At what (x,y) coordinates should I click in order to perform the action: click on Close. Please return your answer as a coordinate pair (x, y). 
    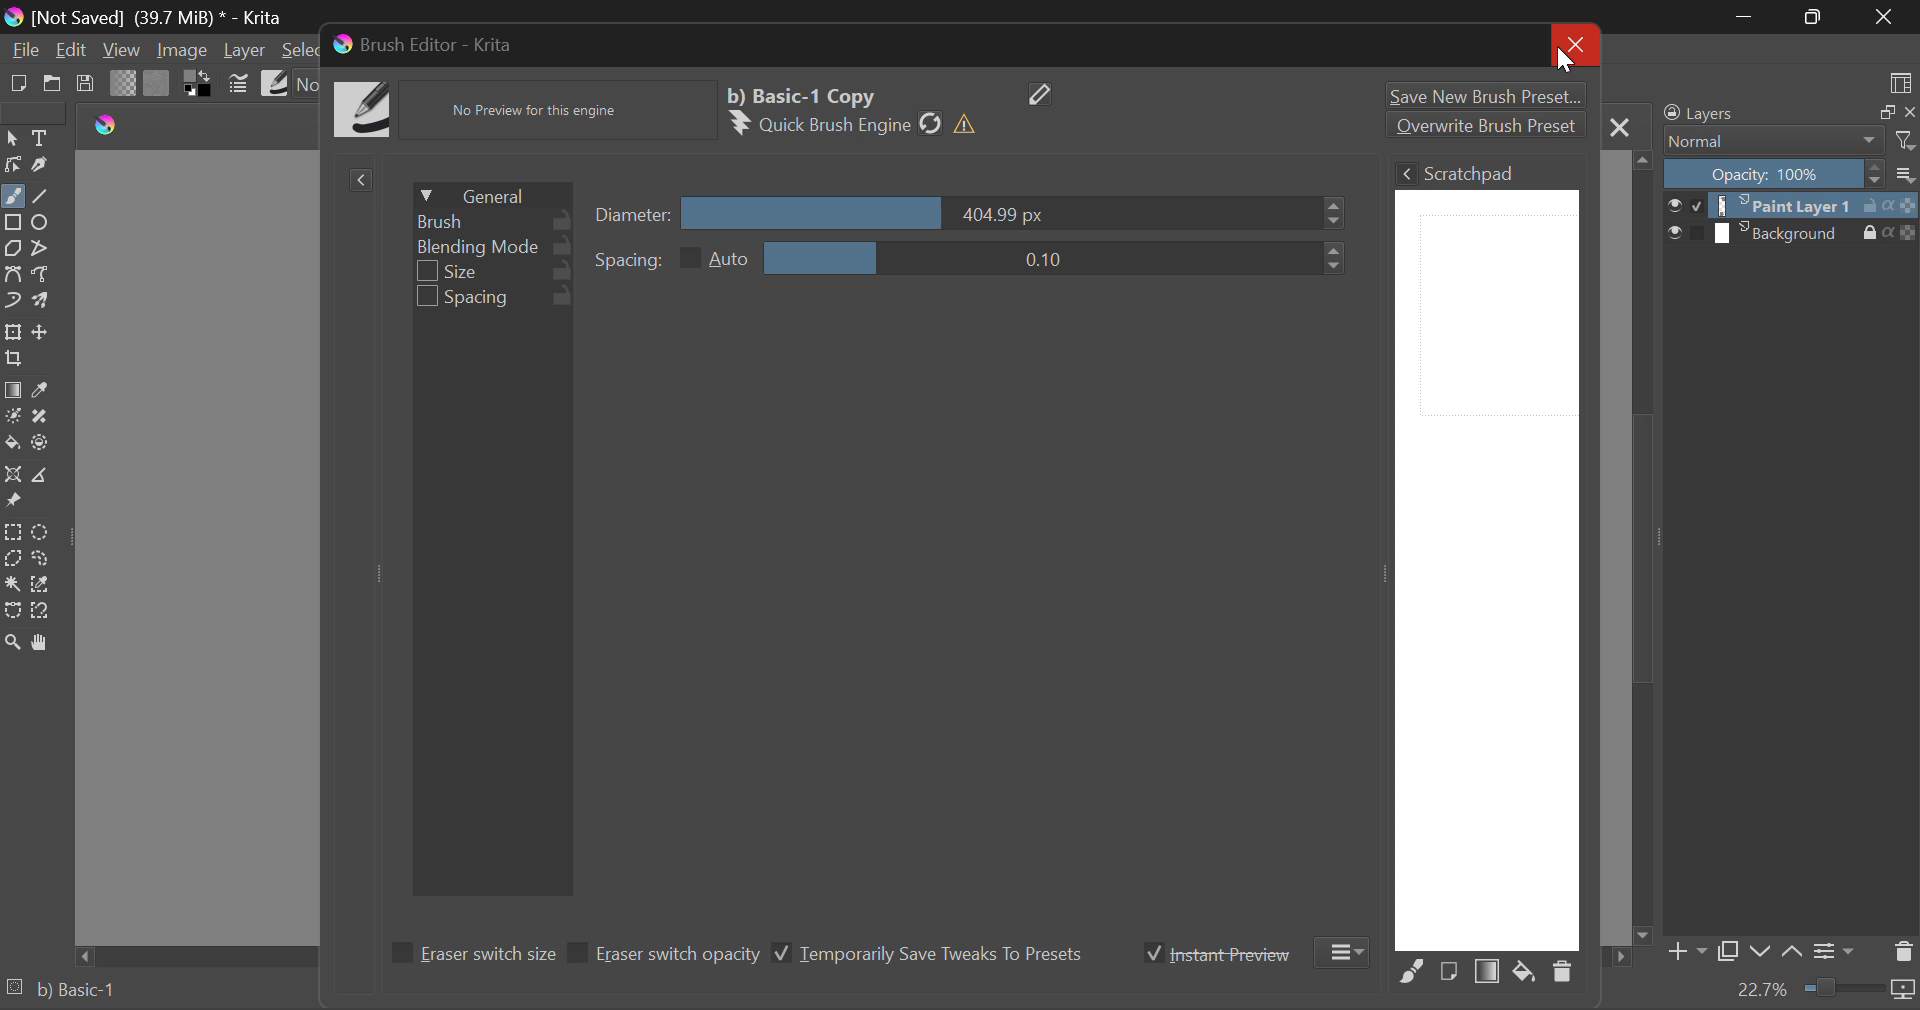
    Looking at the image, I should click on (1885, 17).